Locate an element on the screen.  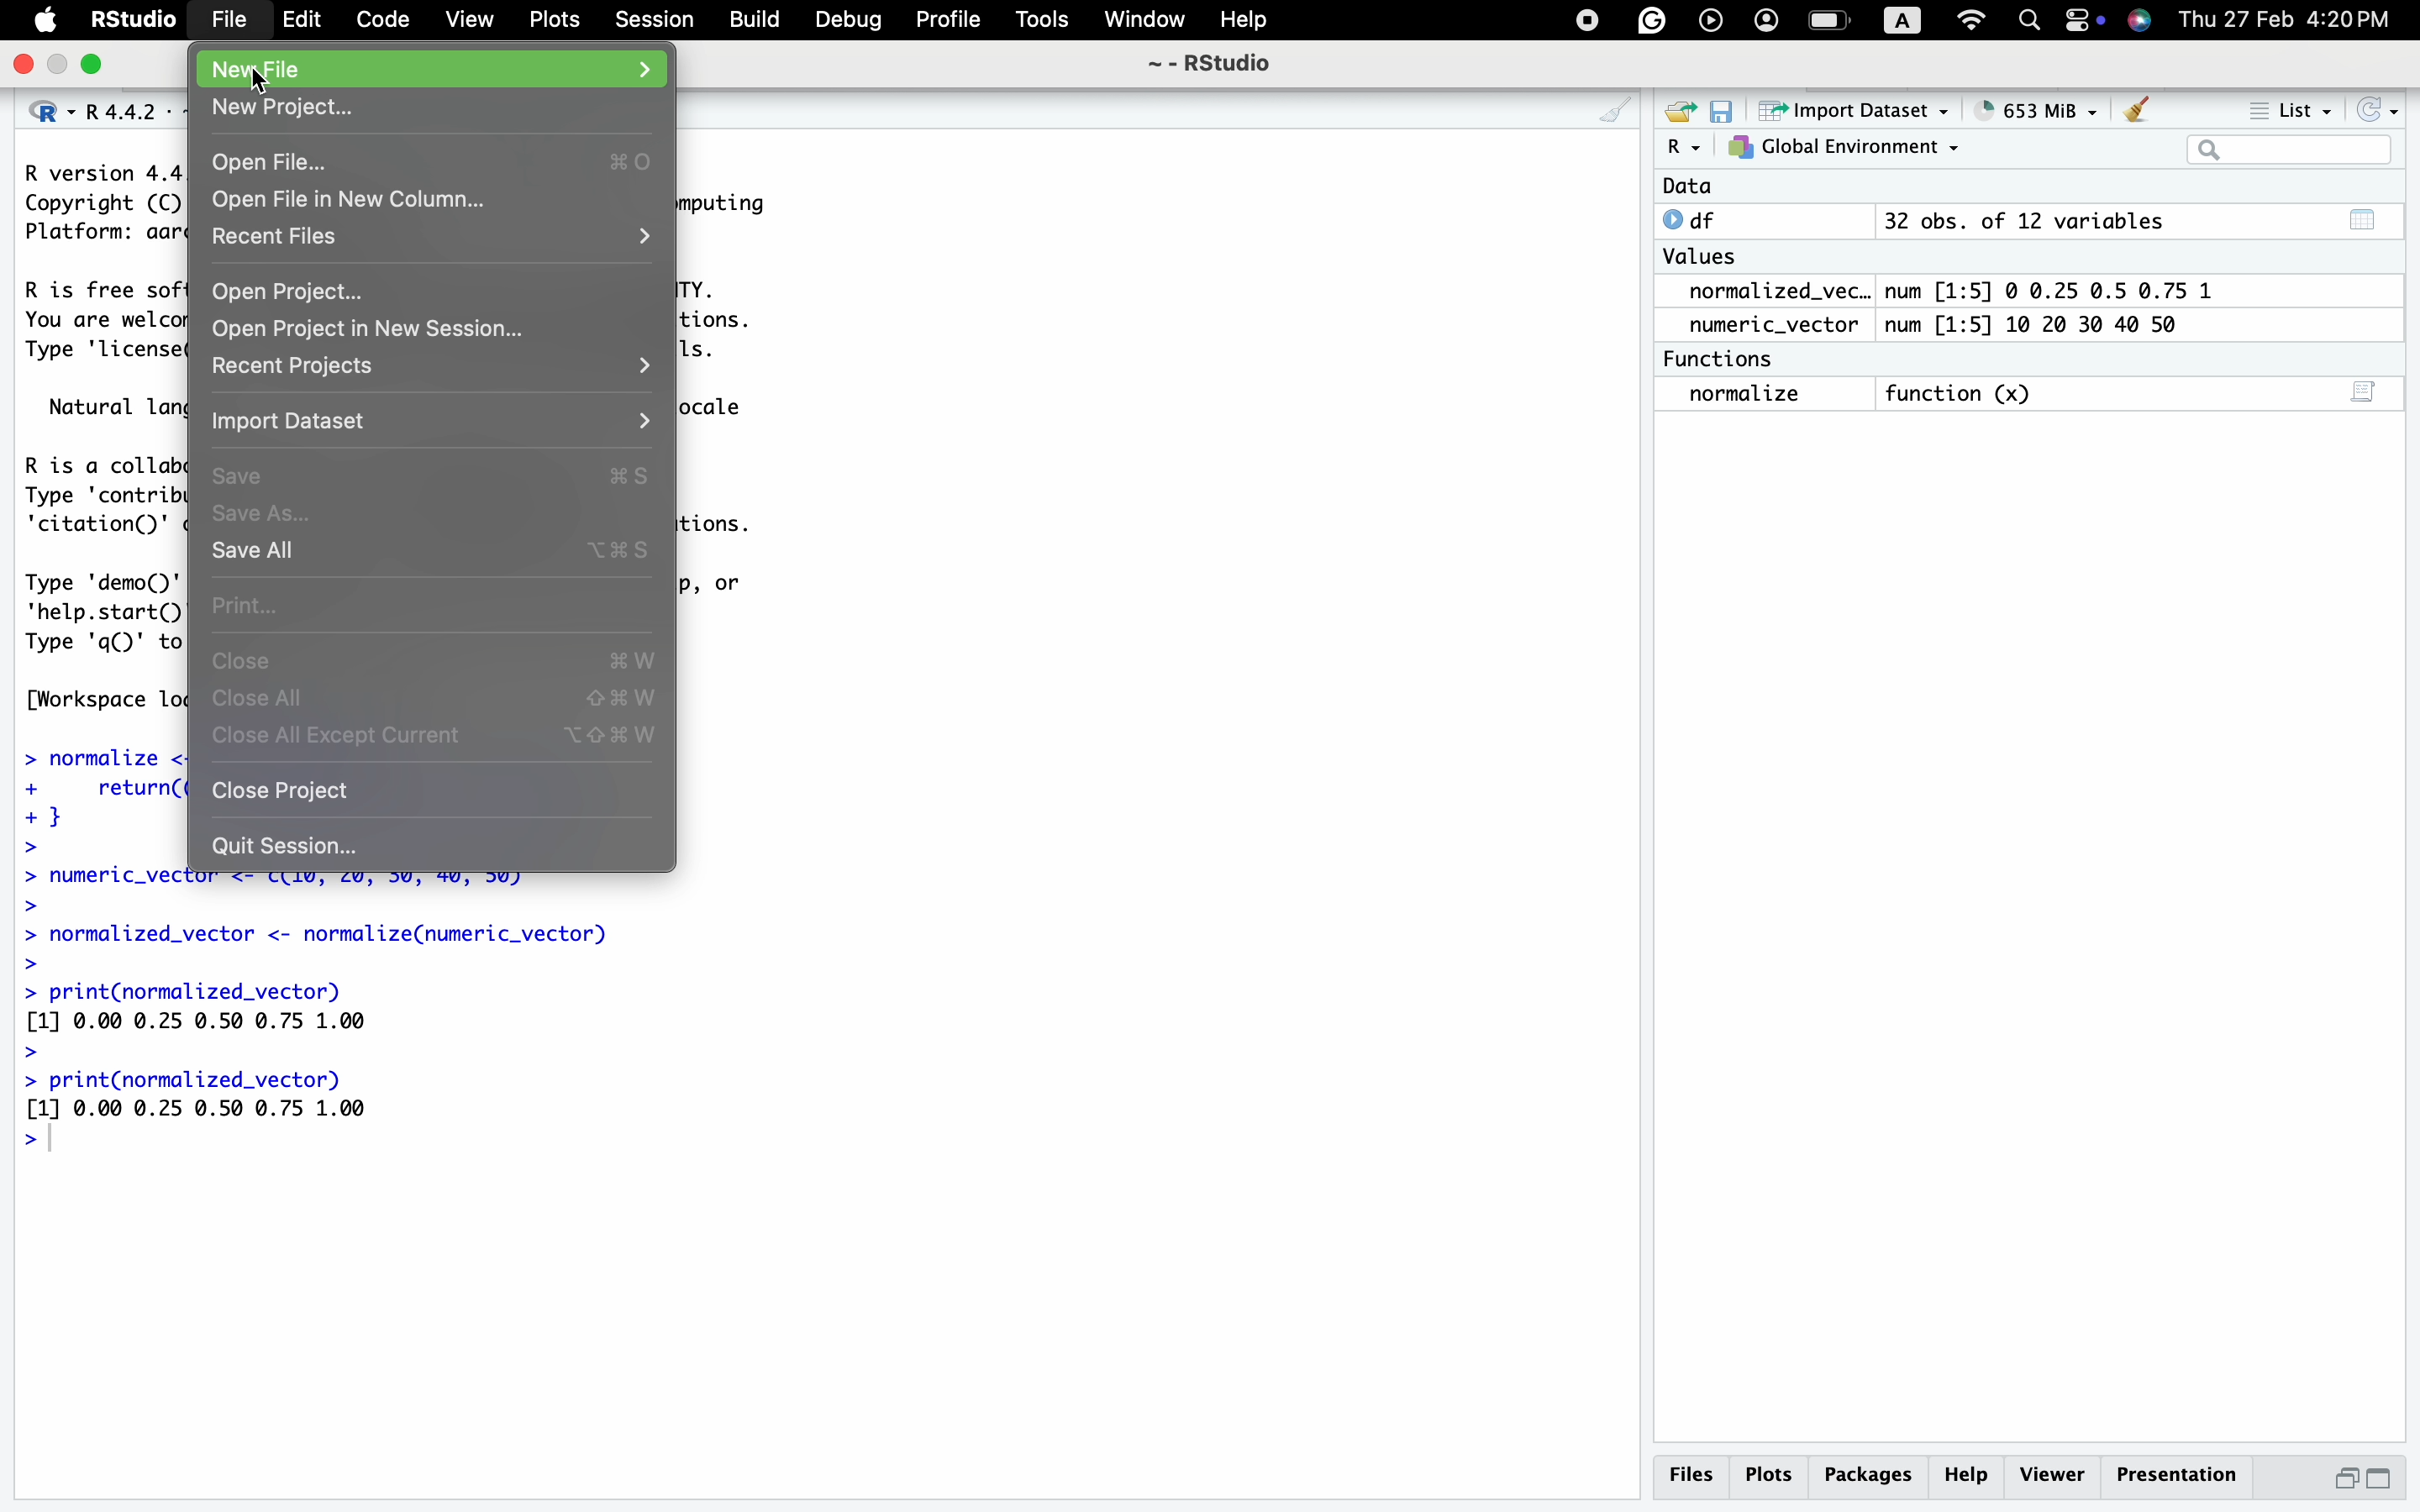
normalized_vec is located at coordinates (1764, 293).